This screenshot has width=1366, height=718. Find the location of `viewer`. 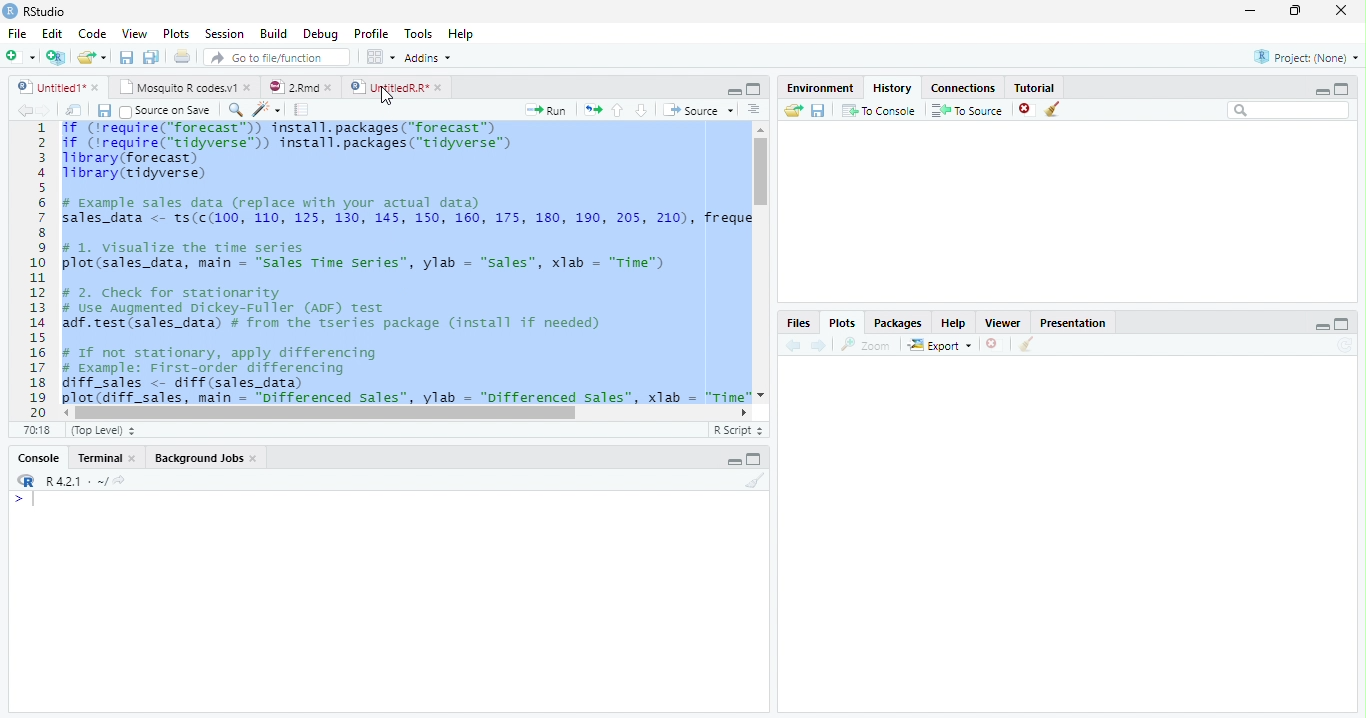

viewer is located at coordinates (1003, 324).